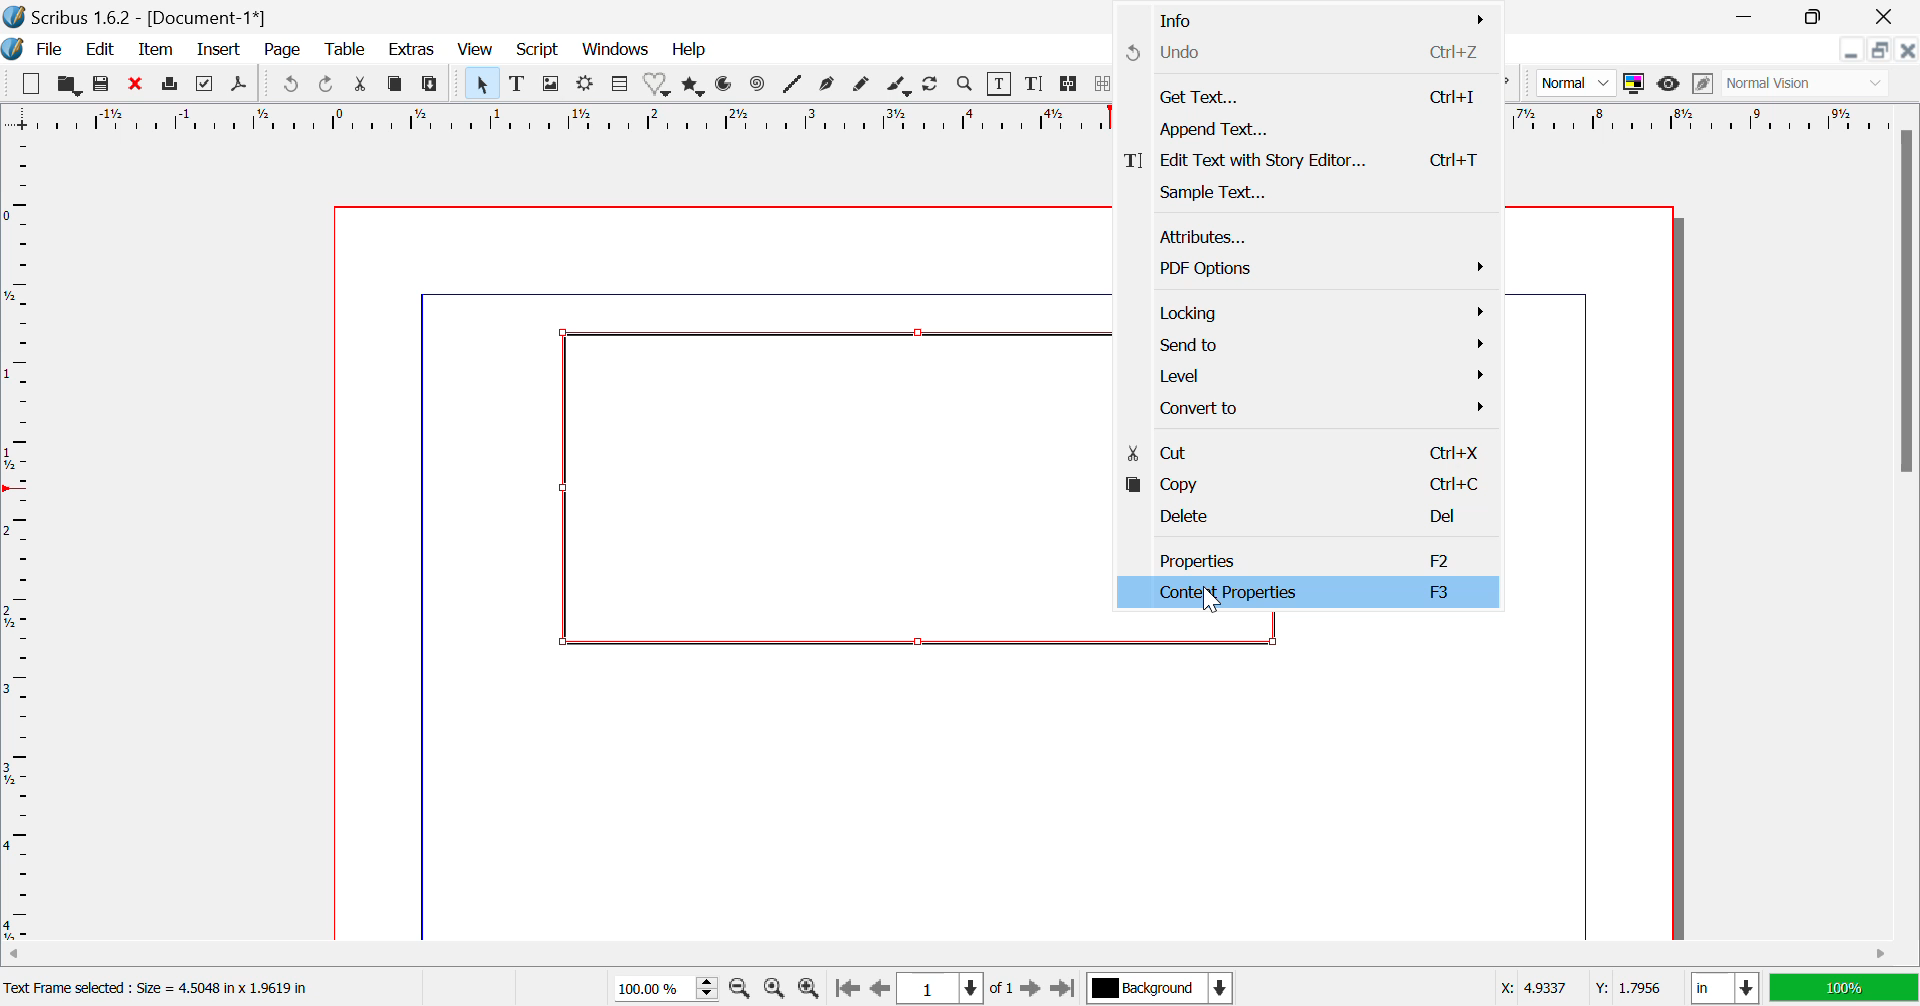  I want to click on Restore Down, so click(1854, 51).